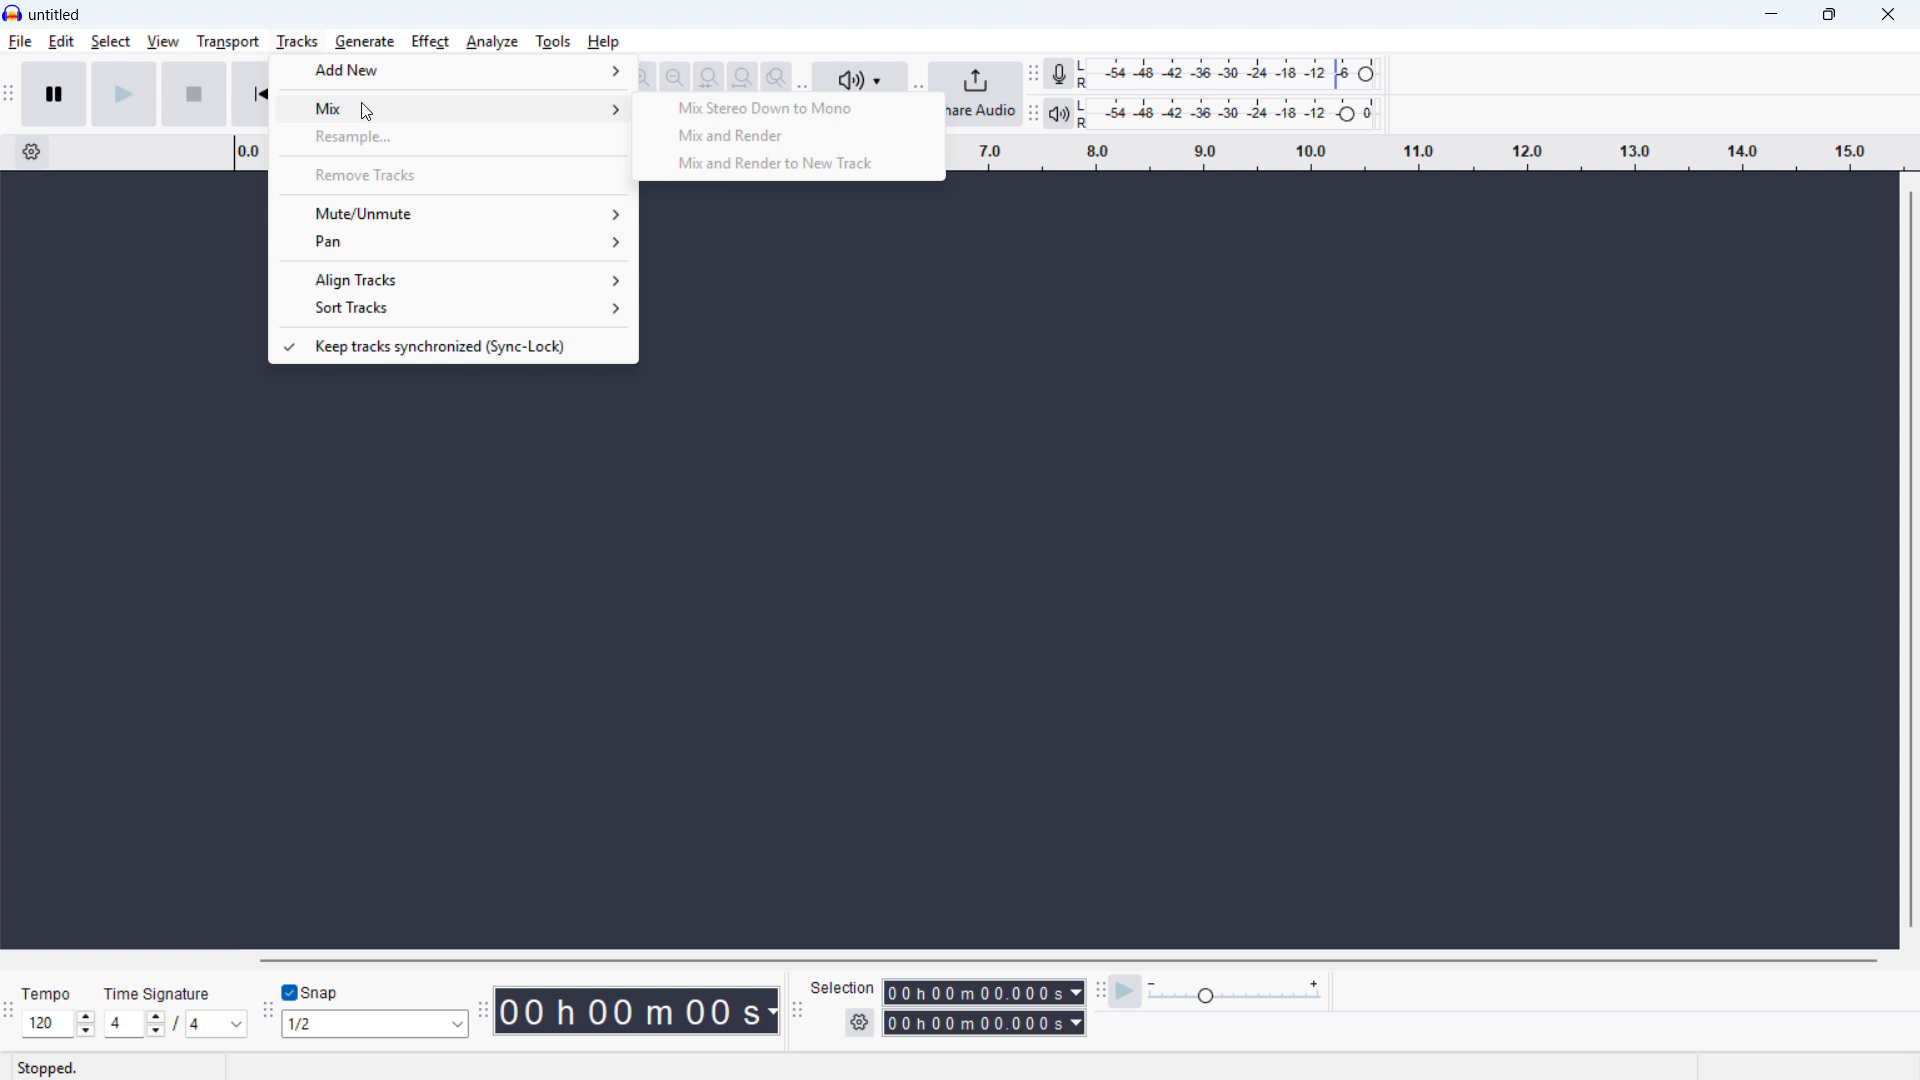  Describe the element at coordinates (1225, 75) in the screenshot. I see `Recording level` at that location.